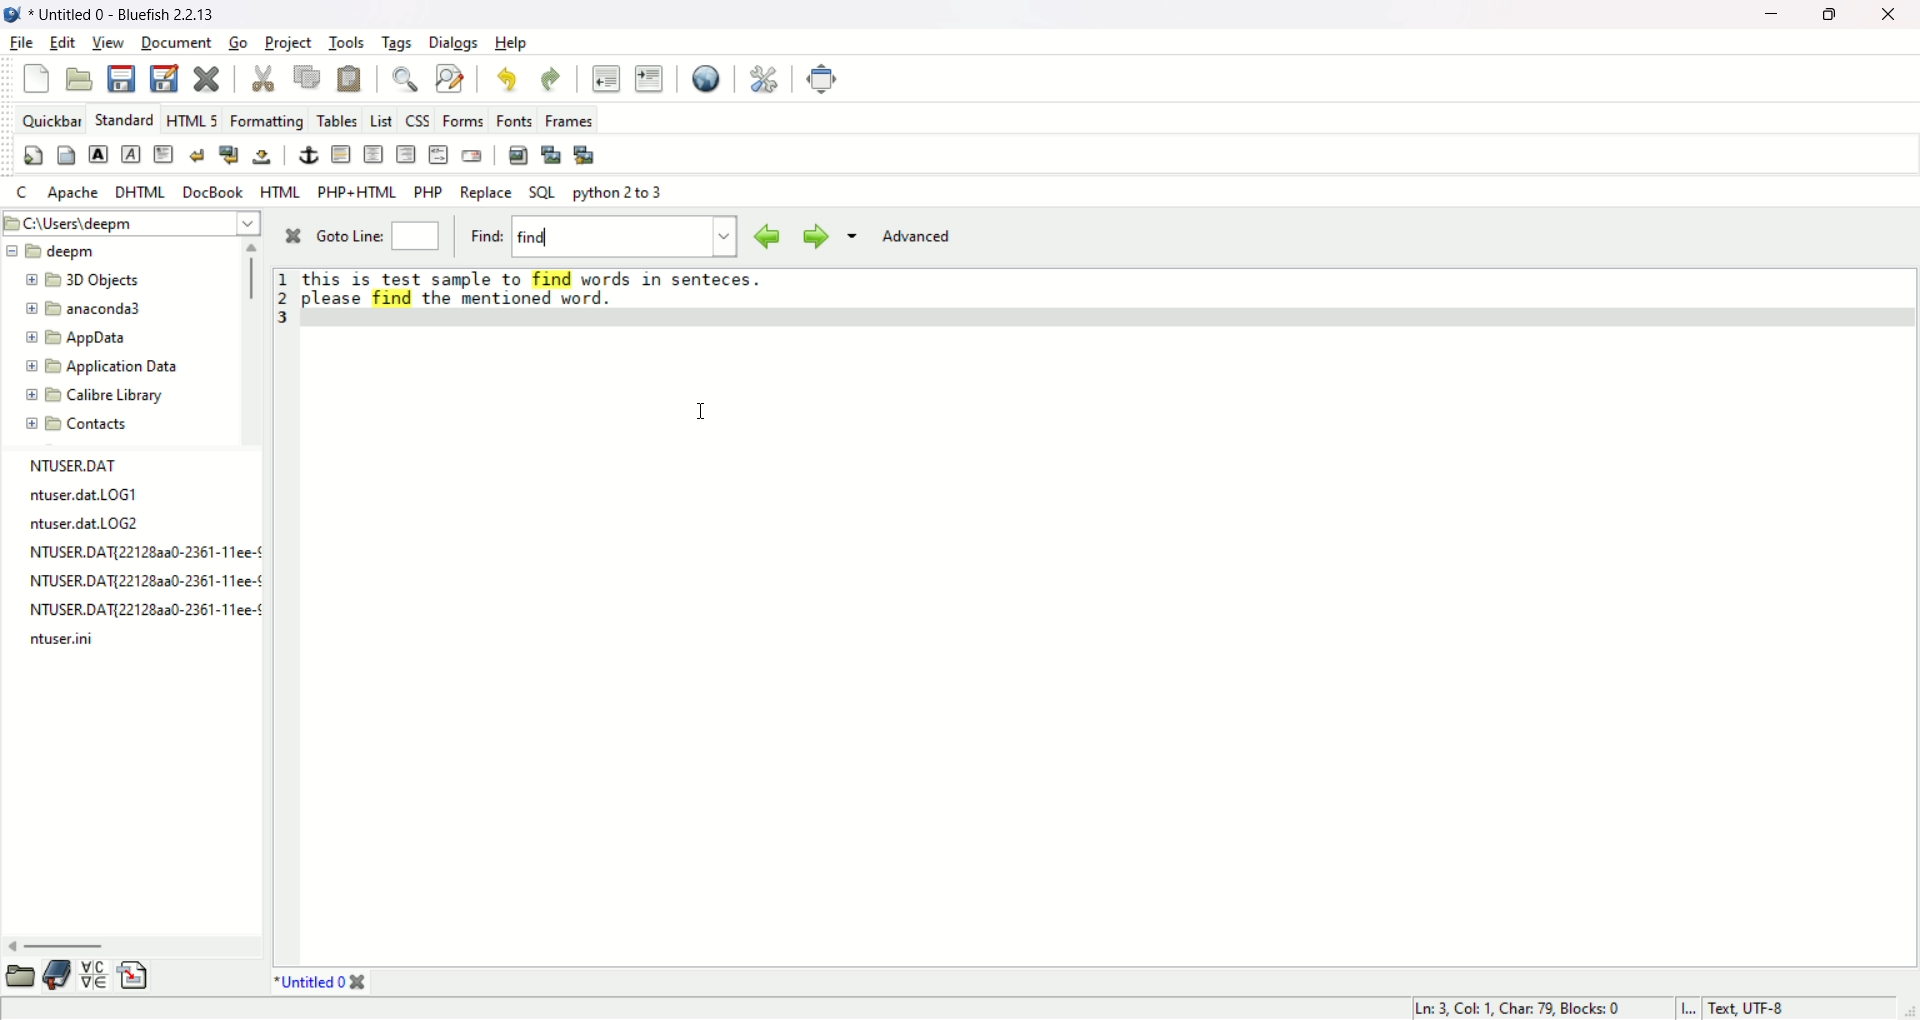 The image size is (1920, 1020). What do you see at coordinates (36, 154) in the screenshot?
I see `quickstart` at bounding box center [36, 154].